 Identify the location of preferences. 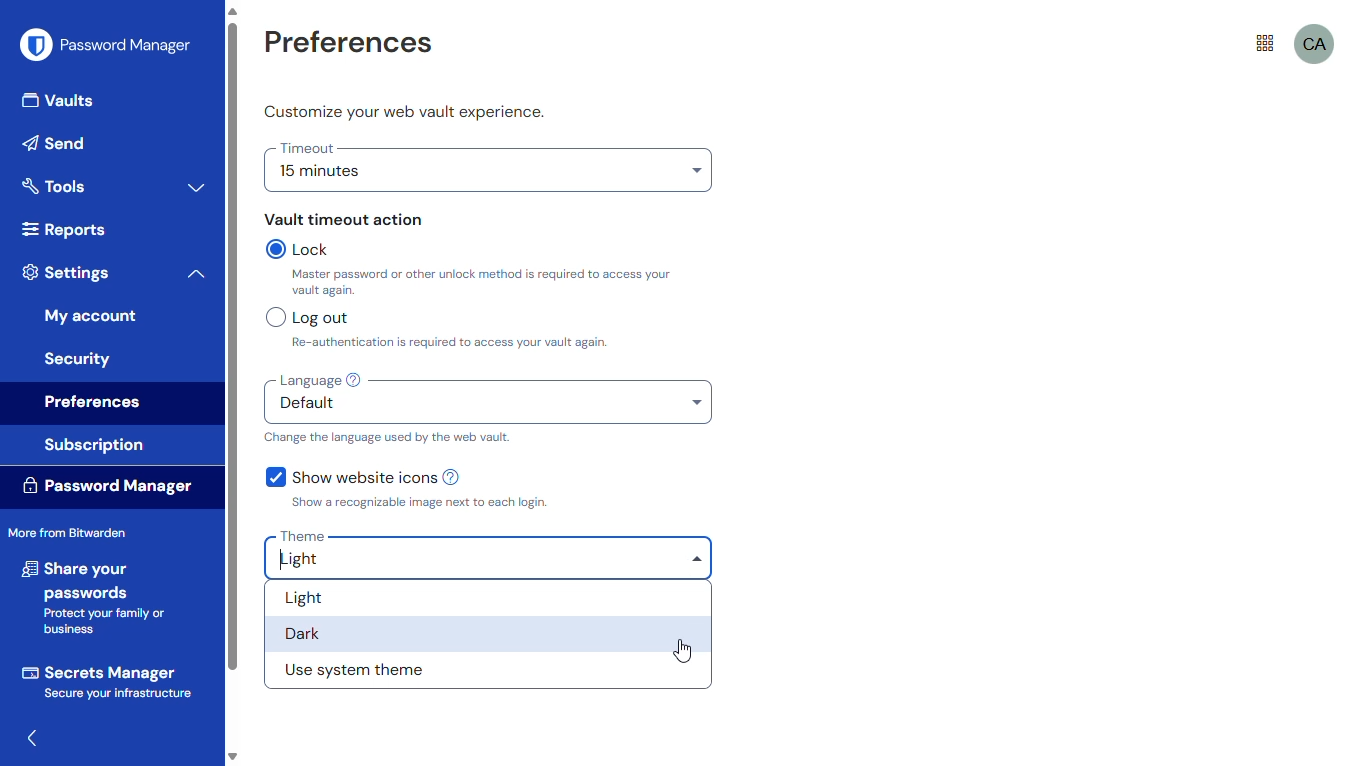
(347, 44).